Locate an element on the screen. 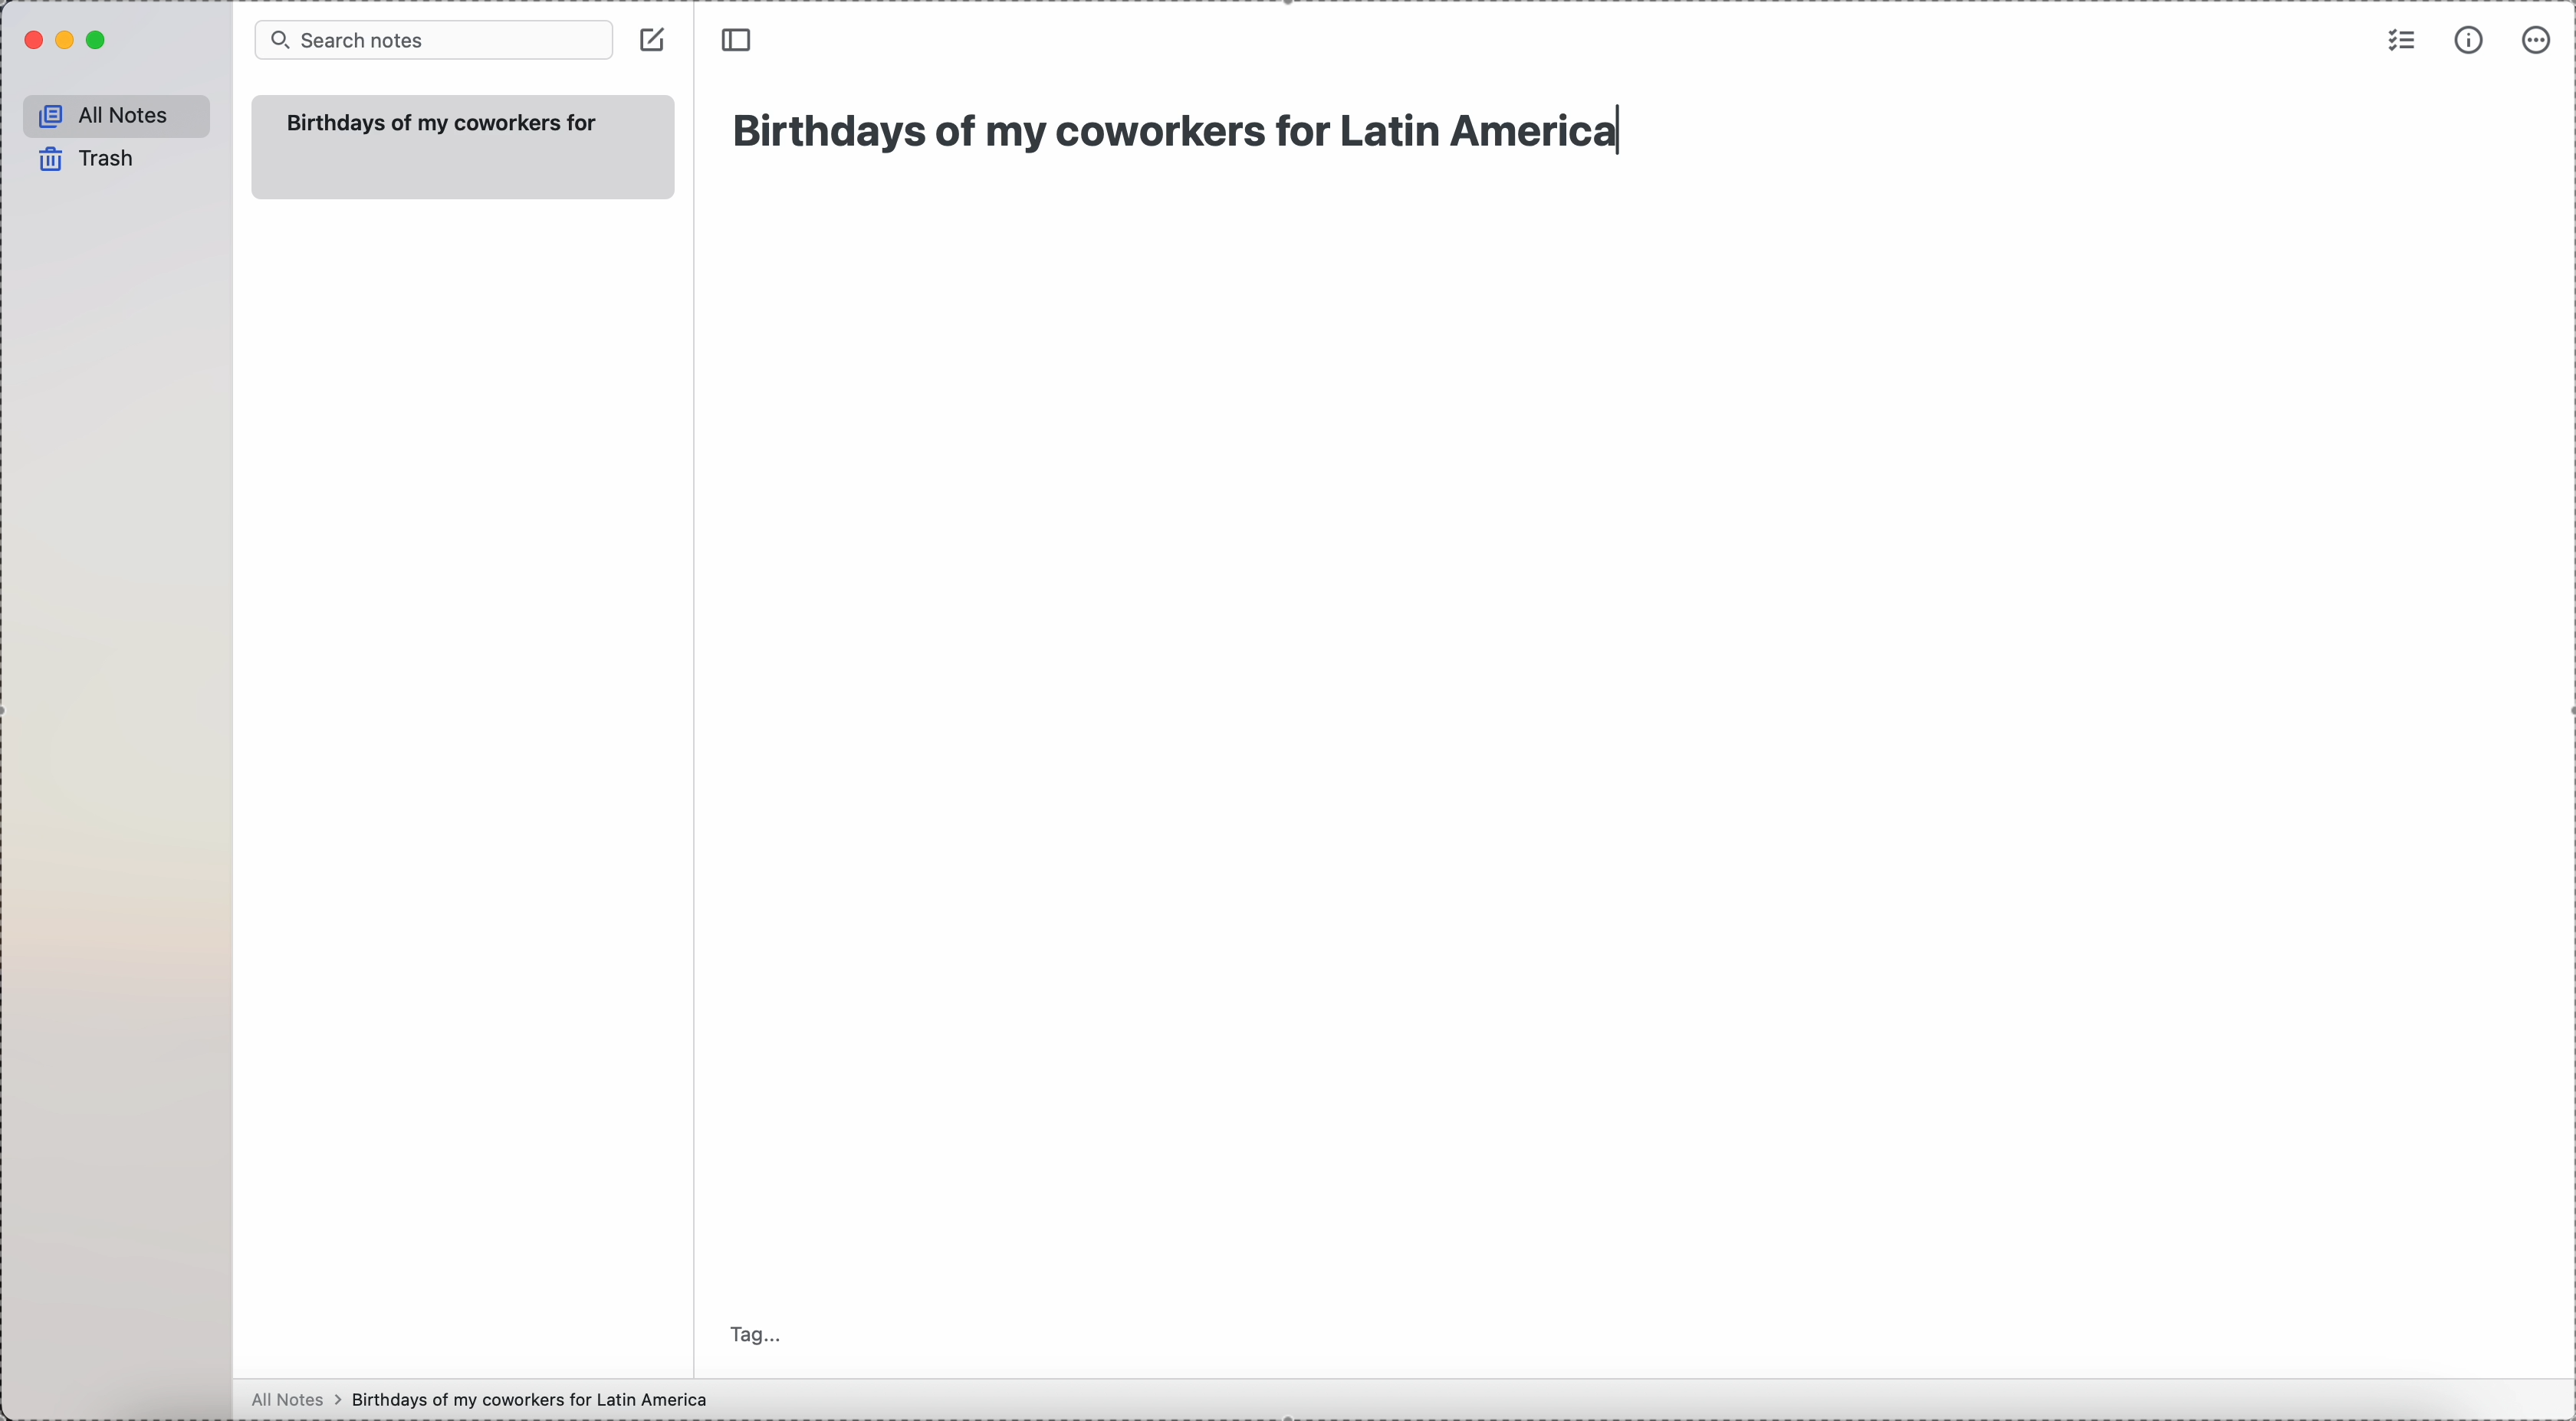 Image resolution: width=2576 pixels, height=1421 pixels. all notes is located at coordinates (118, 112).